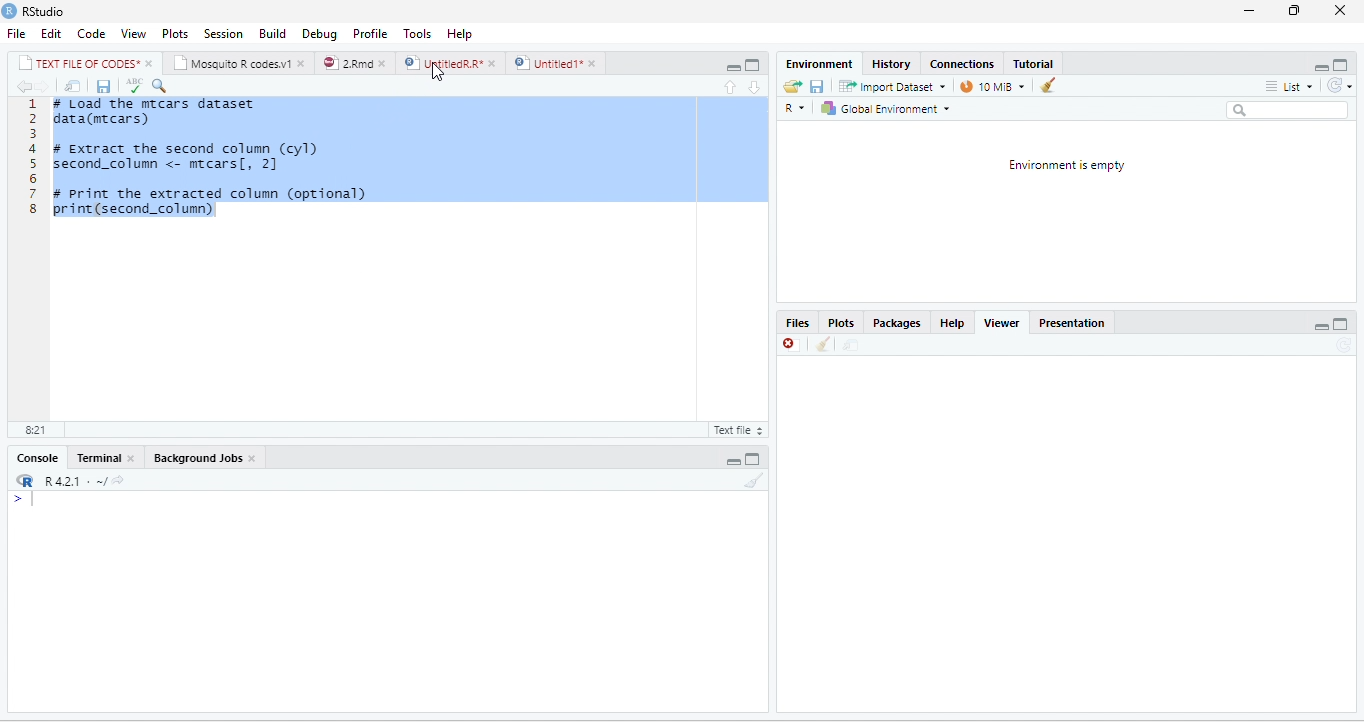  What do you see at coordinates (848, 346) in the screenshot?
I see `move` at bounding box center [848, 346].